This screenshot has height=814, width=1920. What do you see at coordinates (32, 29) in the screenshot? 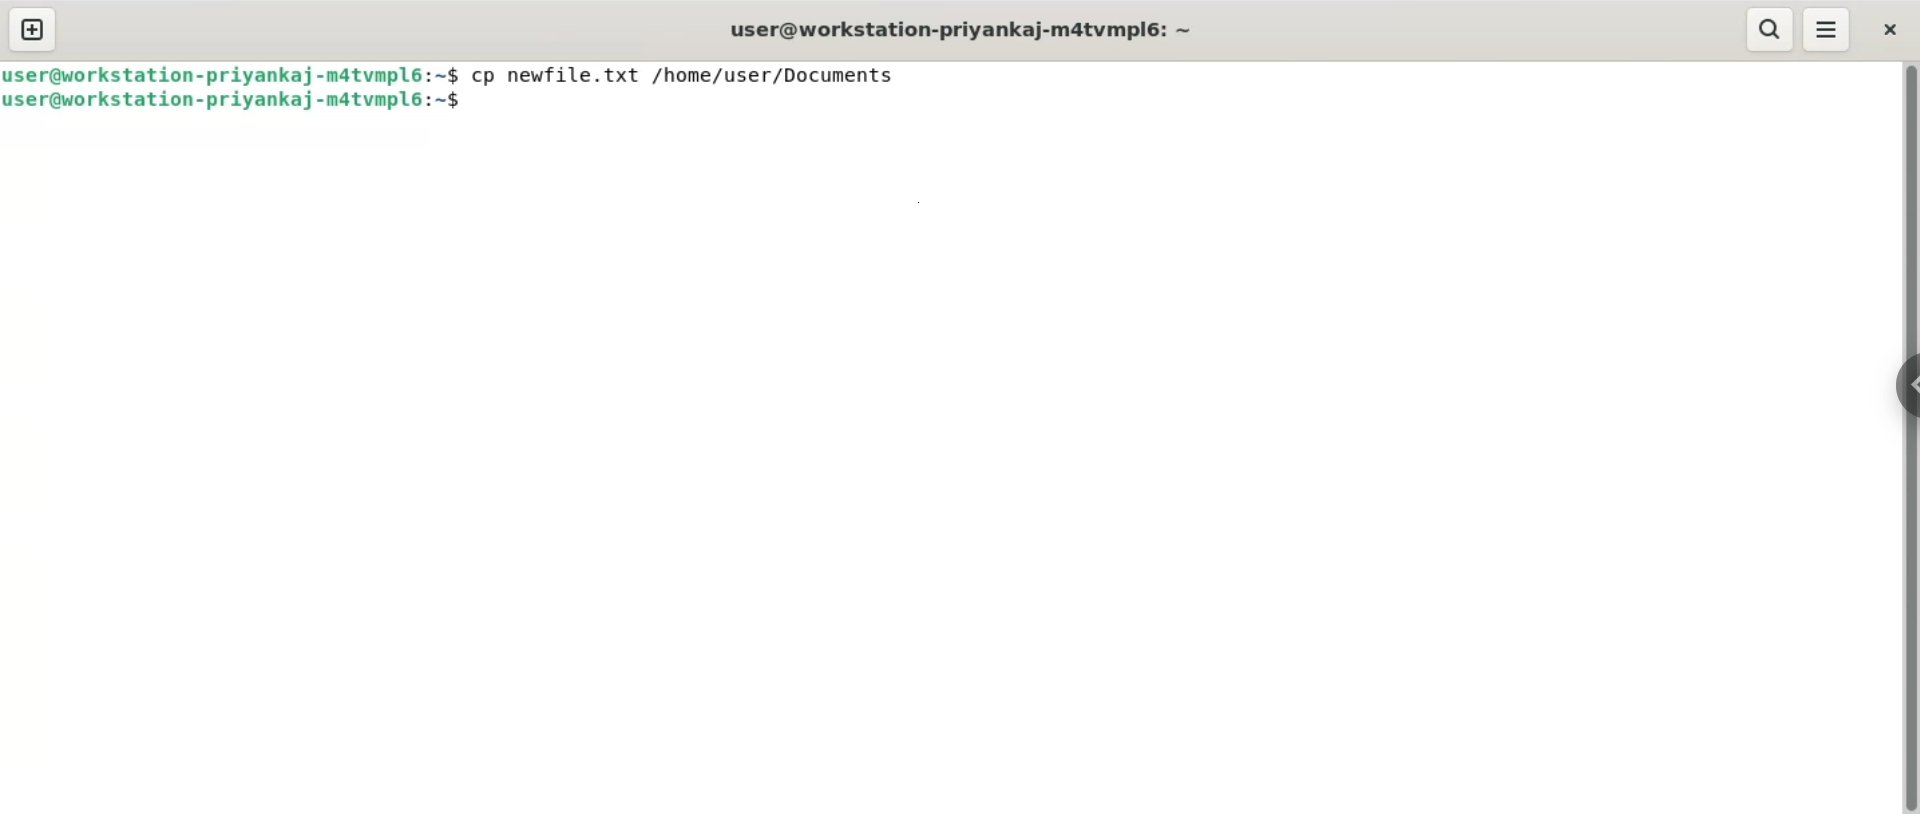
I see `new tab` at bounding box center [32, 29].